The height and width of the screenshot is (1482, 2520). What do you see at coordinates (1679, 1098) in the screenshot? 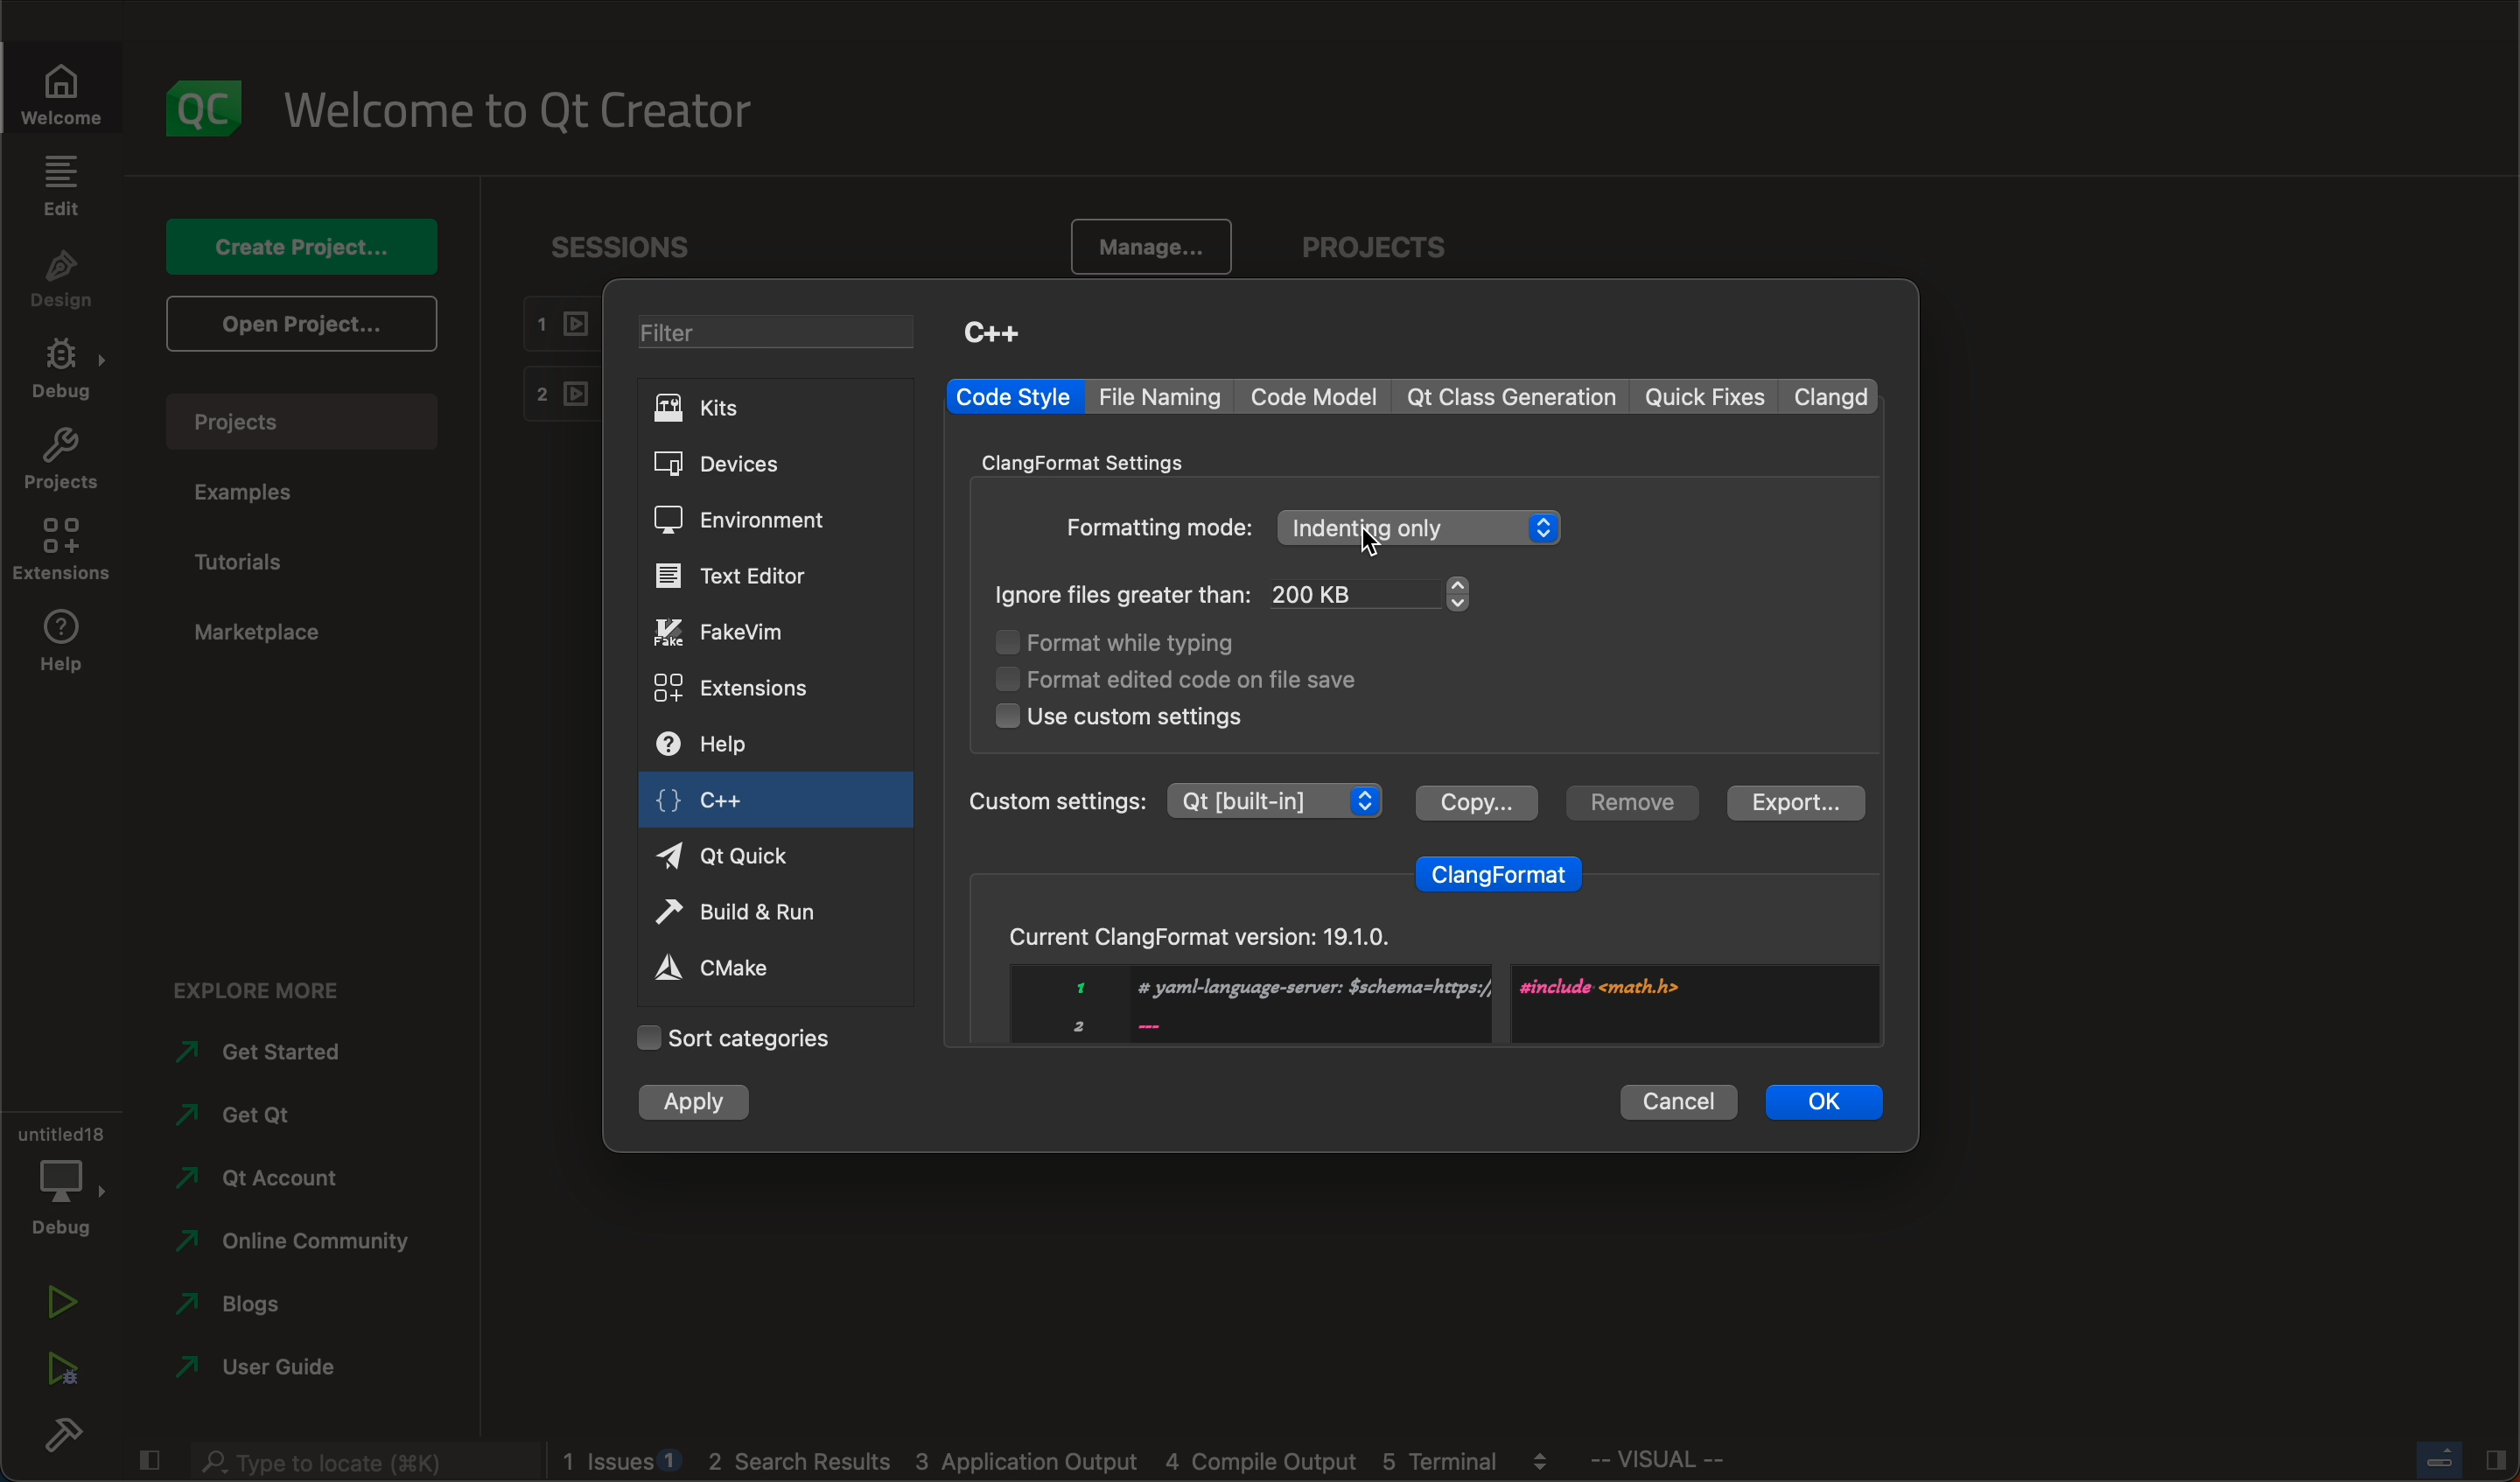
I see `cancel` at bounding box center [1679, 1098].